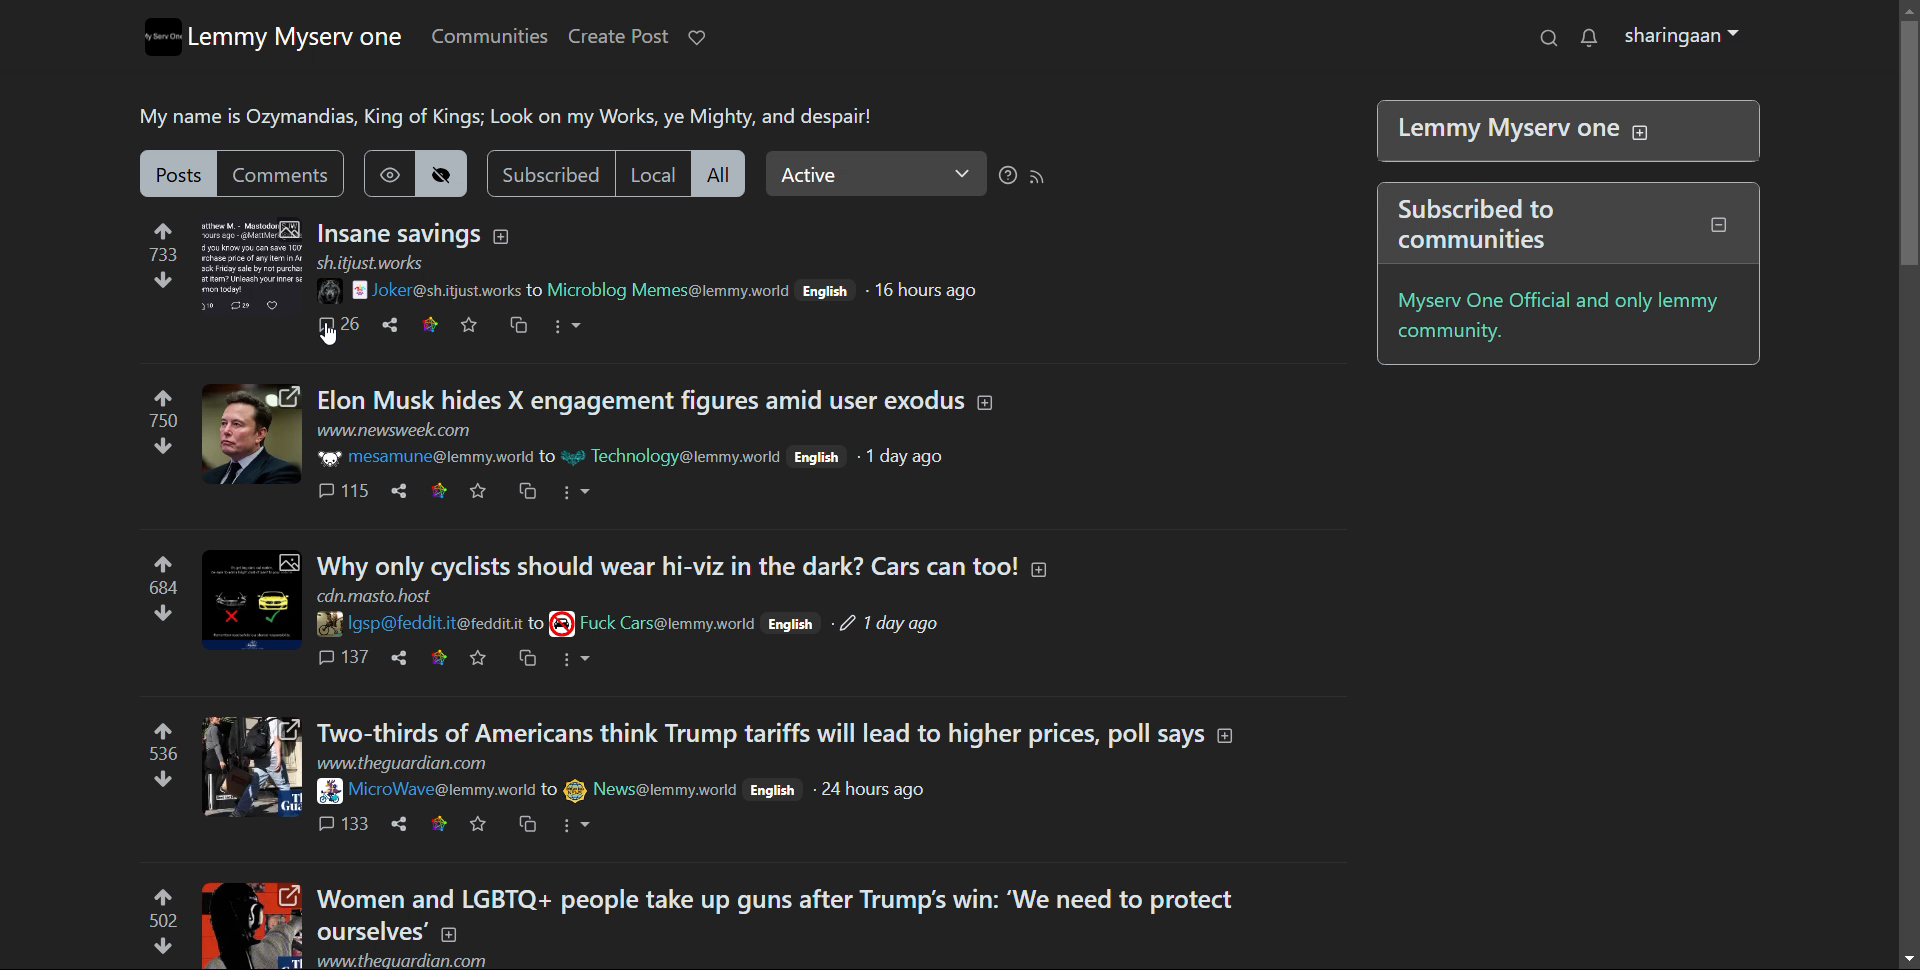 The image size is (1920, 970). I want to click on sorting help, so click(1006, 176).